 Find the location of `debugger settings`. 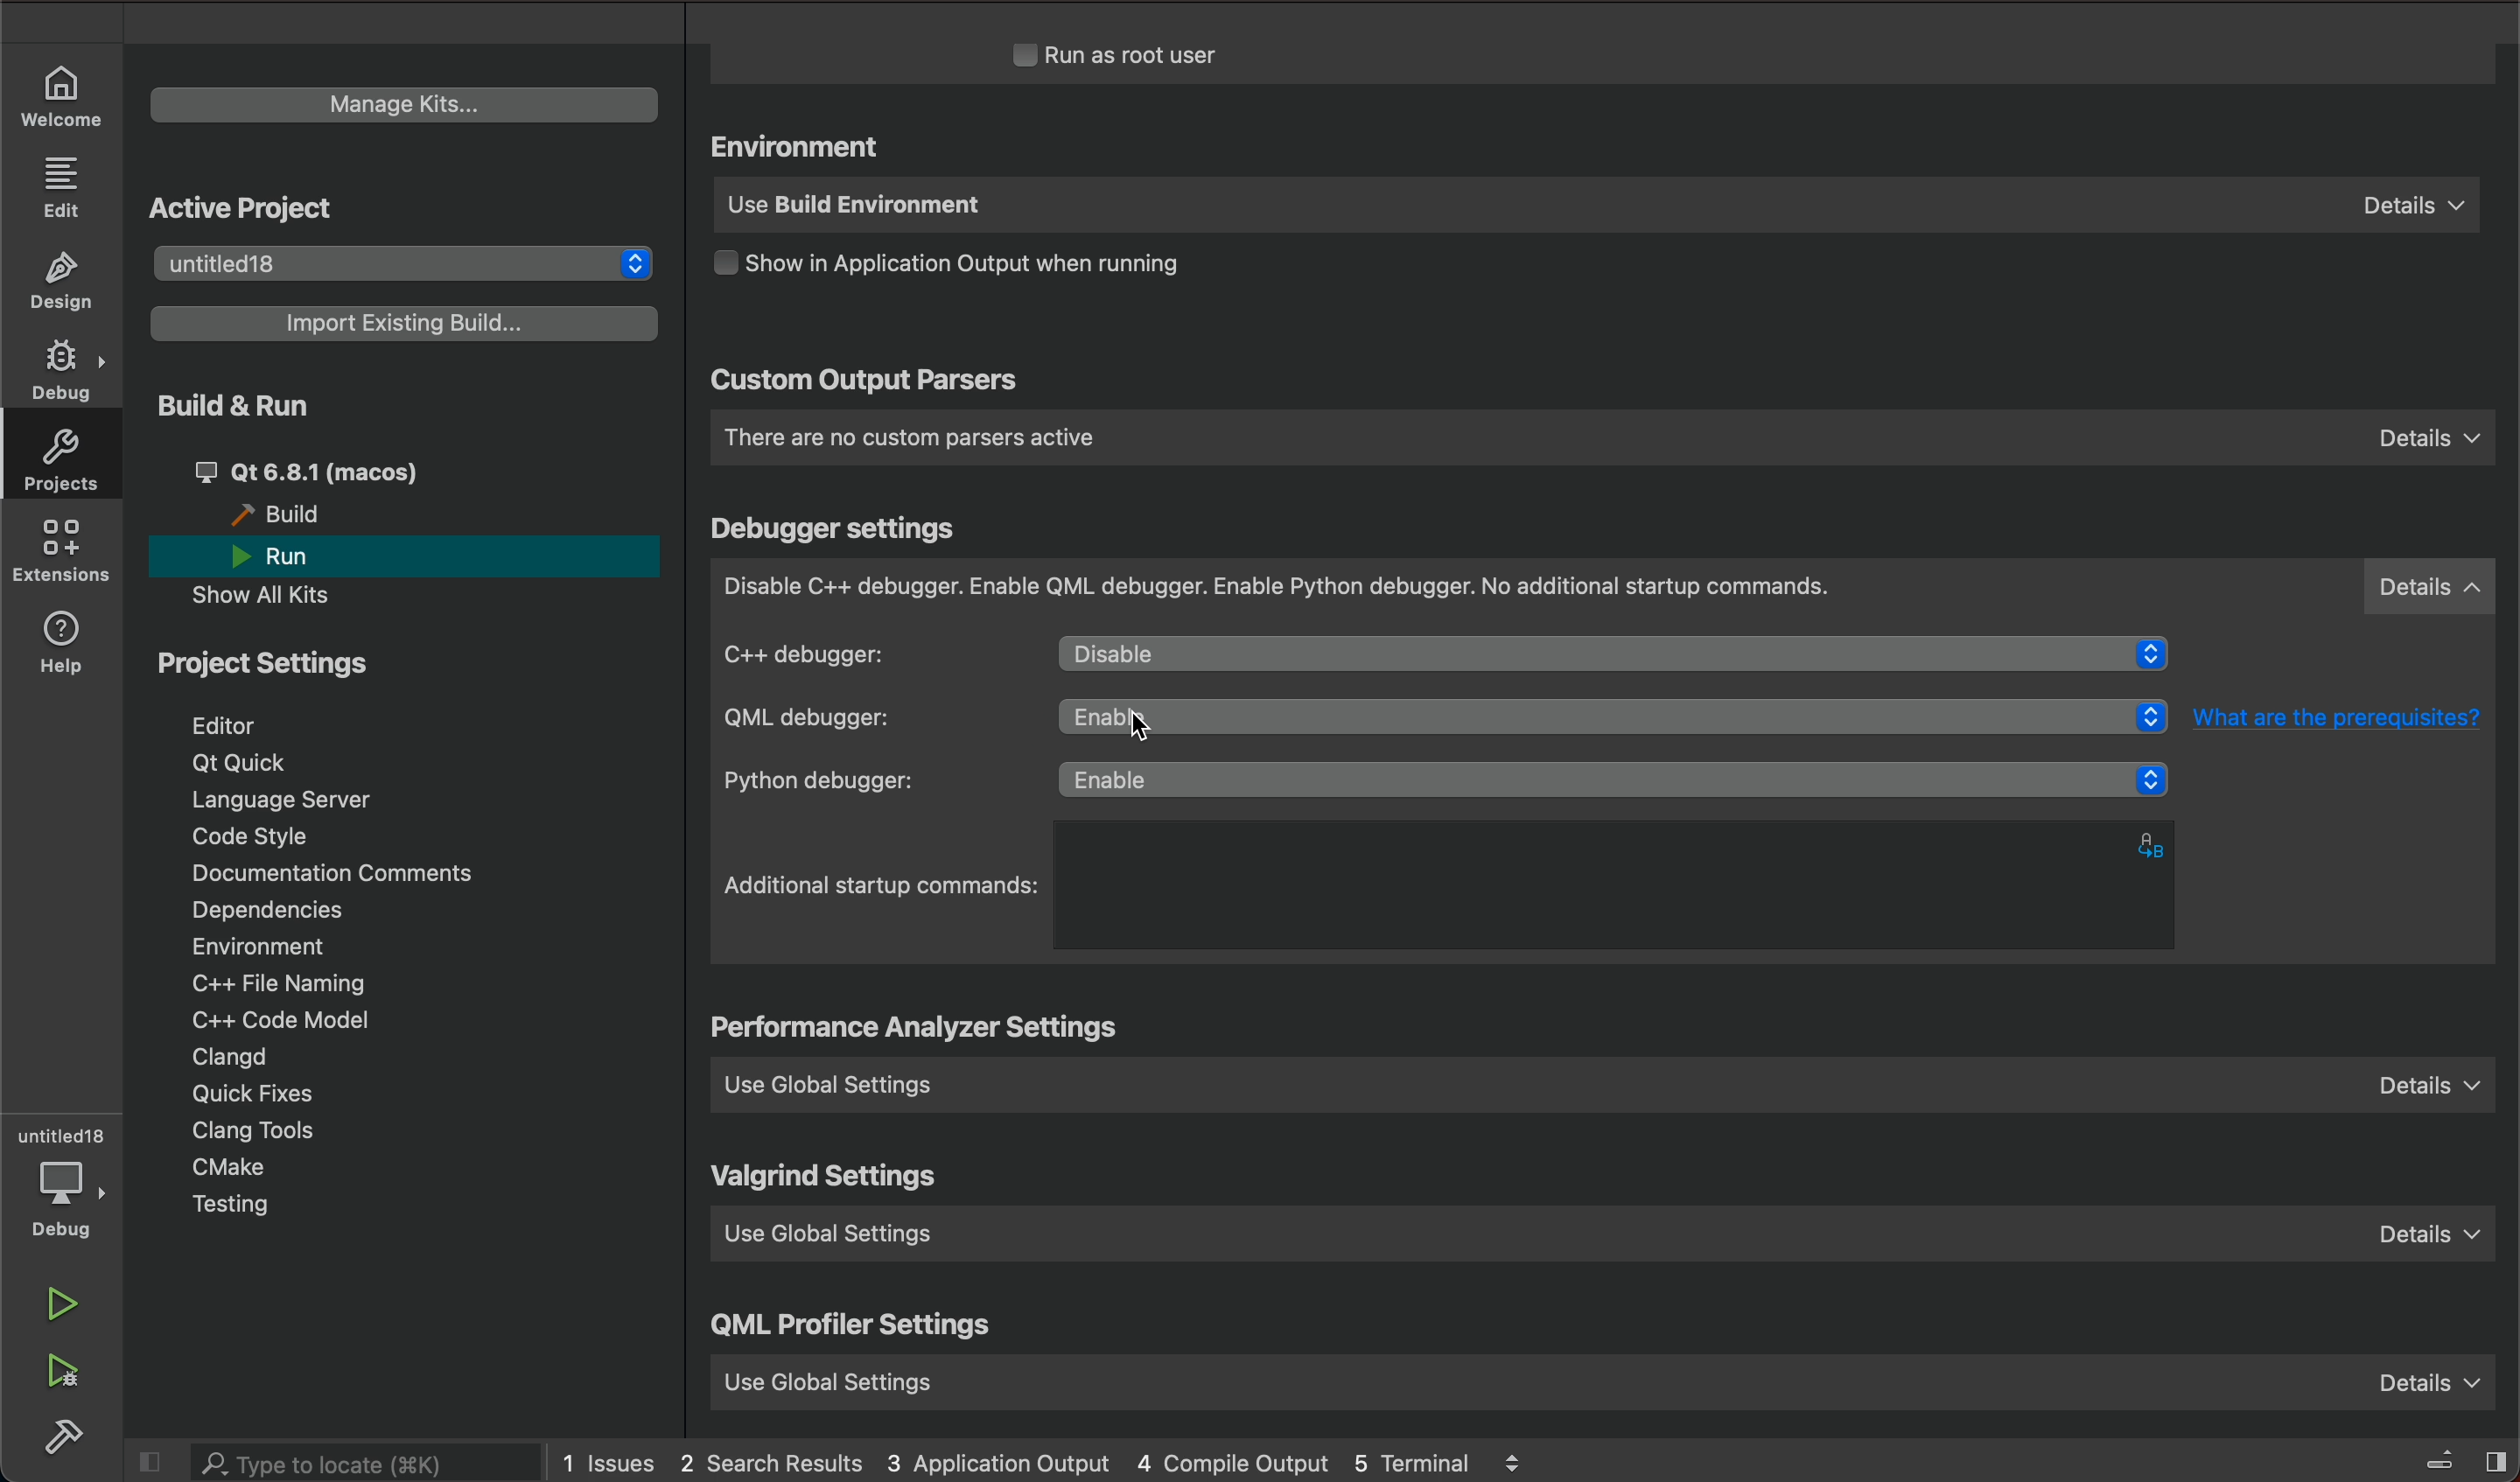

debugger settings is located at coordinates (838, 529).